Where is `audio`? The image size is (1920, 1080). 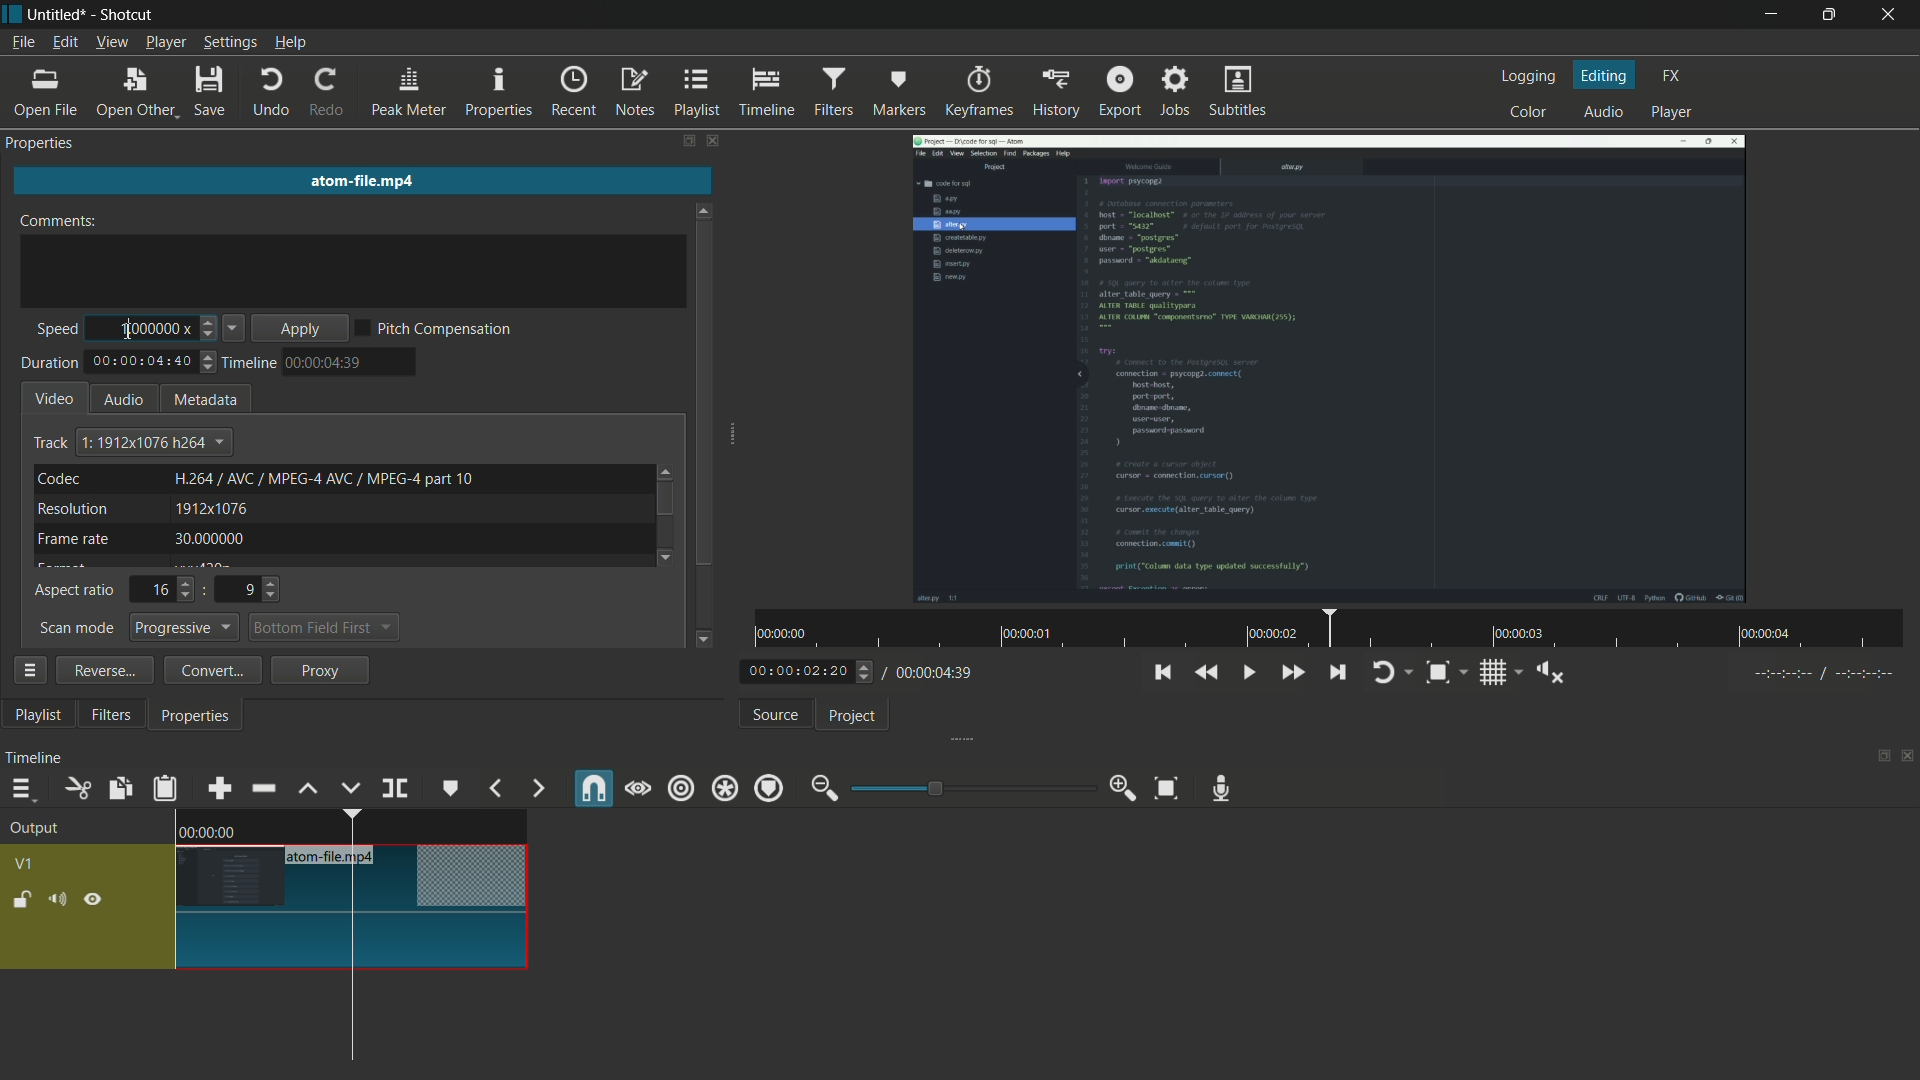
audio is located at coordinates (1605, 110).